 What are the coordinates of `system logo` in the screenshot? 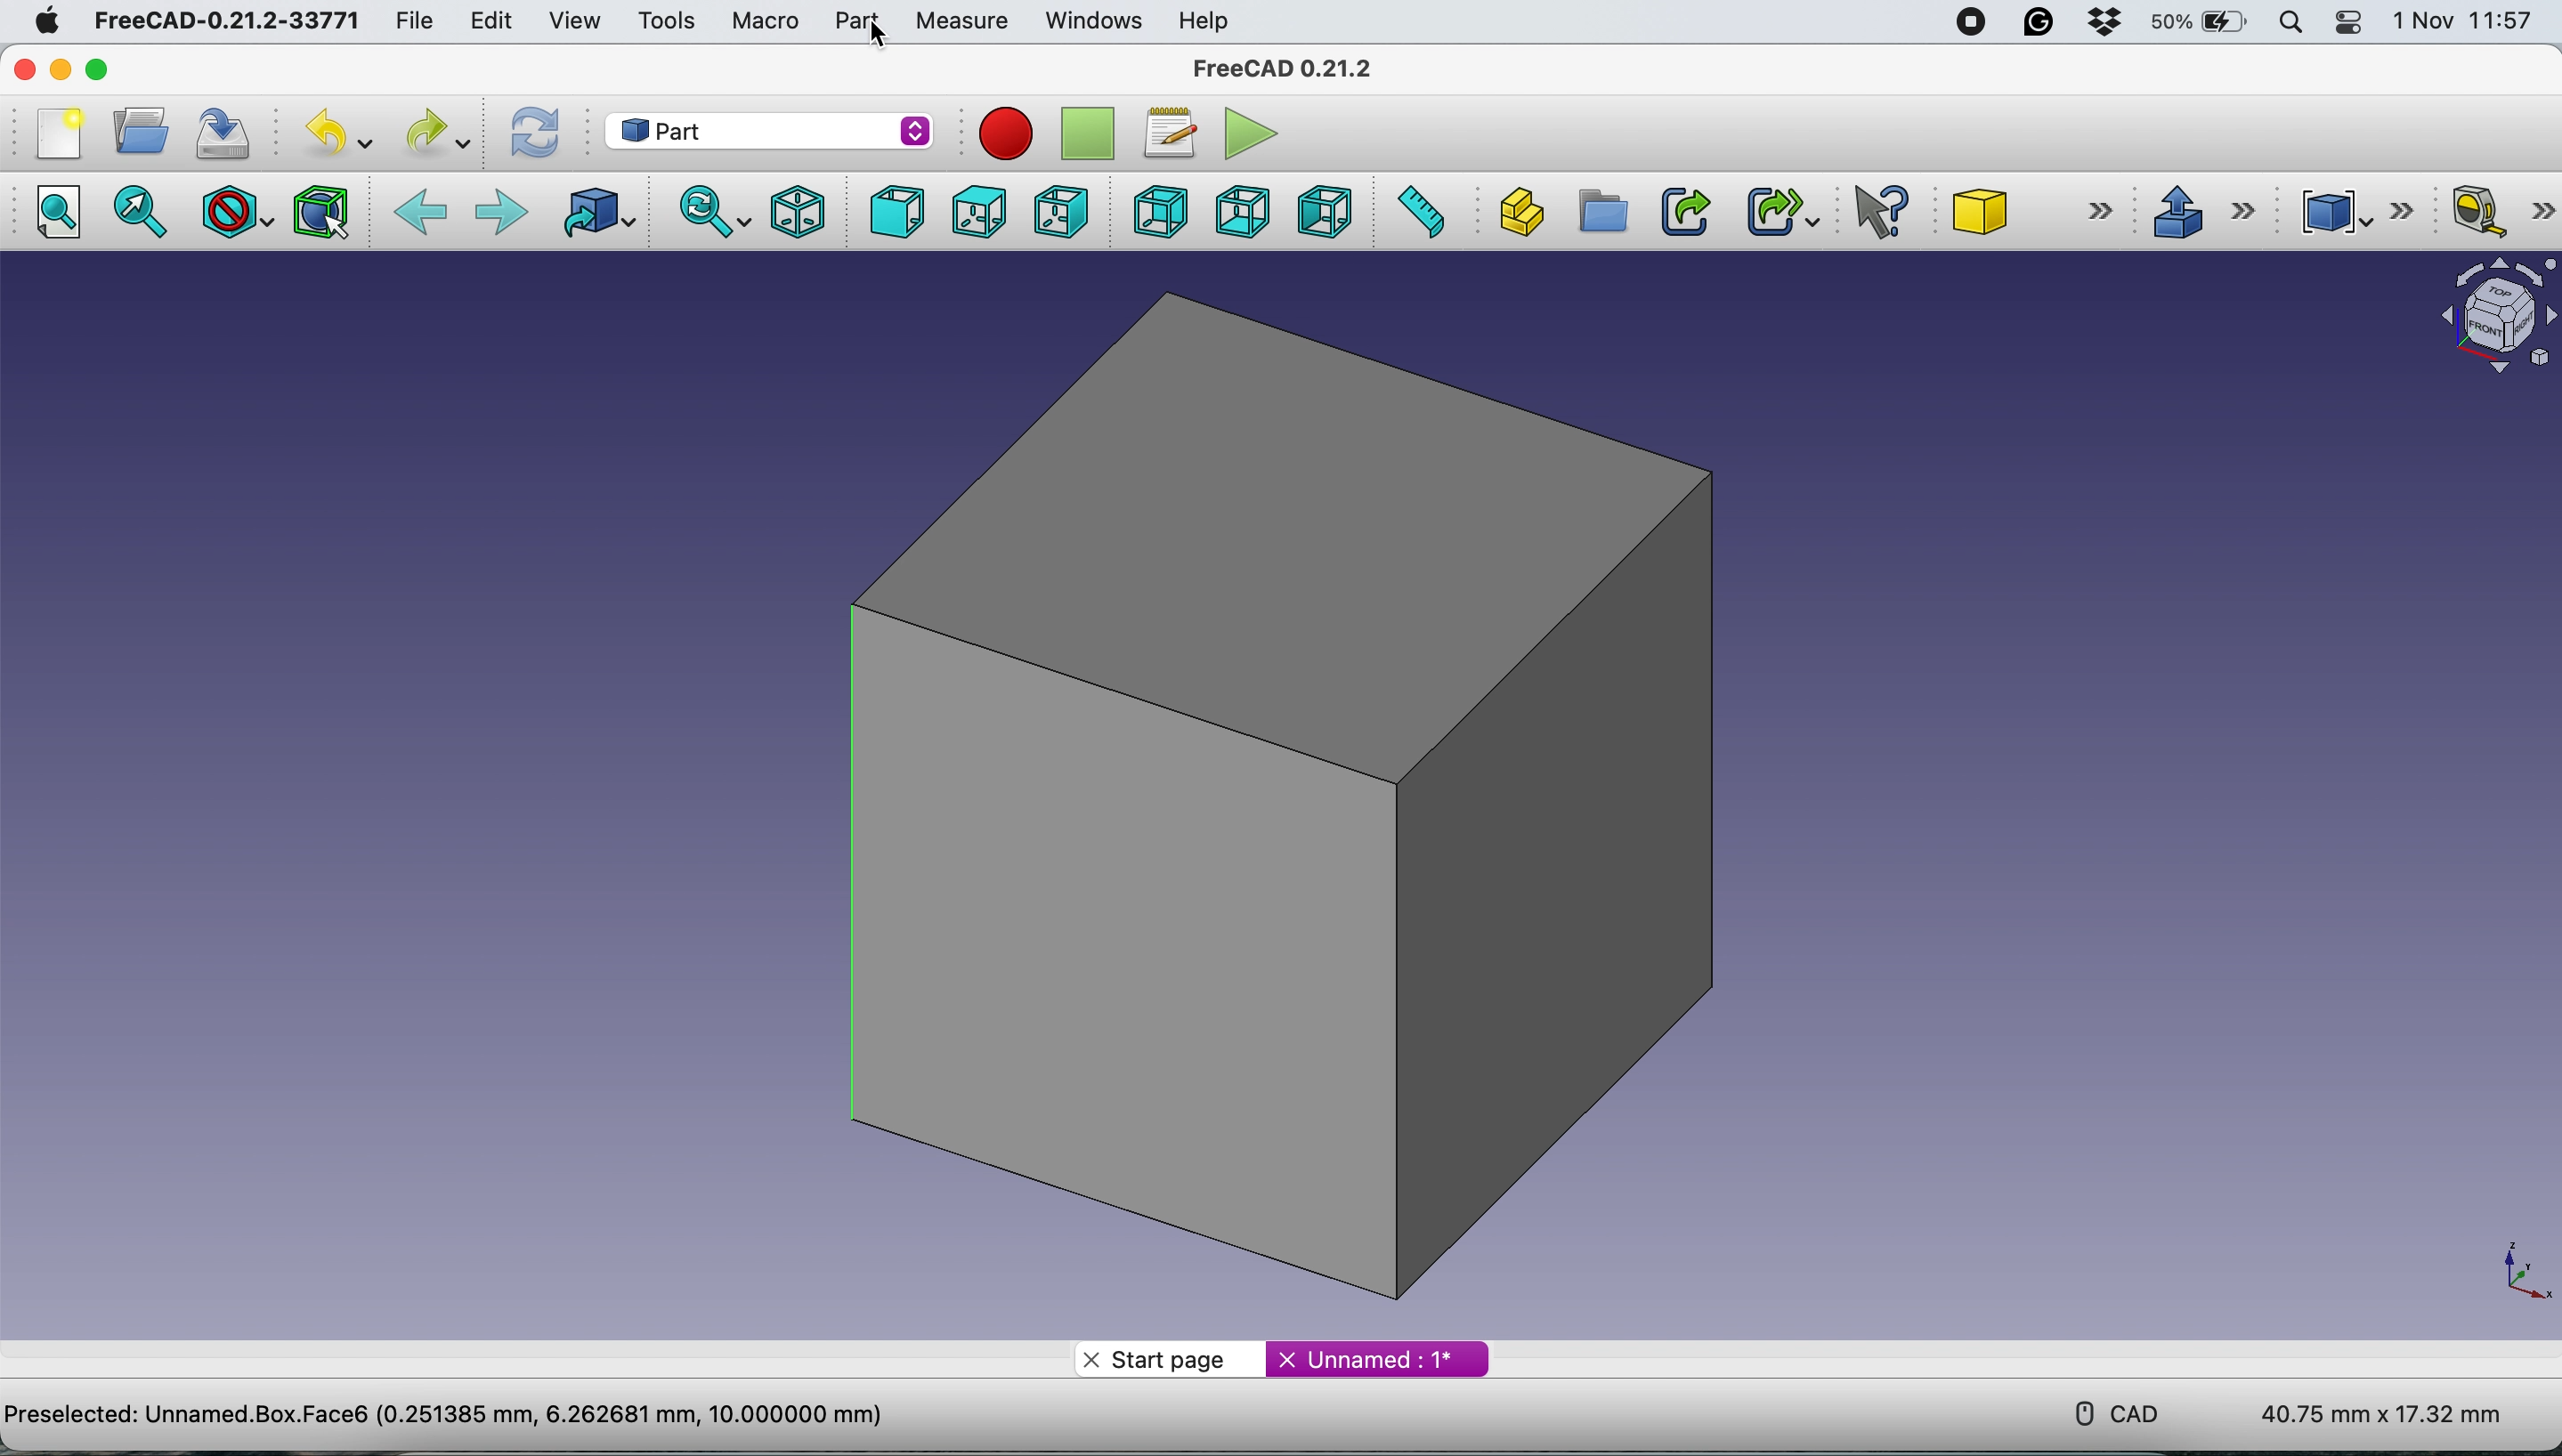 It's located at (45, 24).